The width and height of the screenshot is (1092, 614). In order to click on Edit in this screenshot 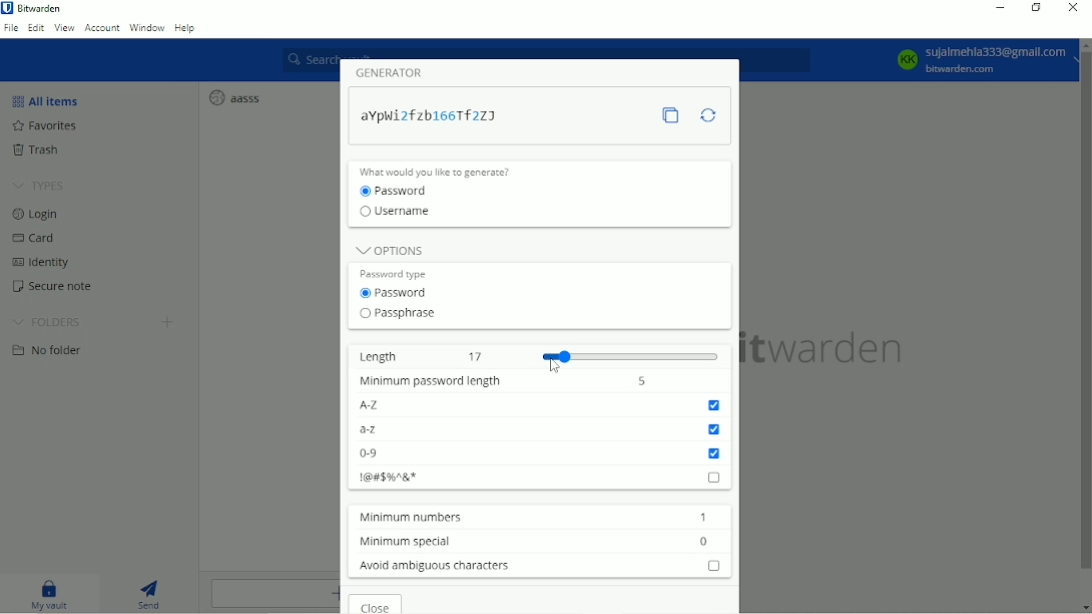, I will do `click(36, 29)`.